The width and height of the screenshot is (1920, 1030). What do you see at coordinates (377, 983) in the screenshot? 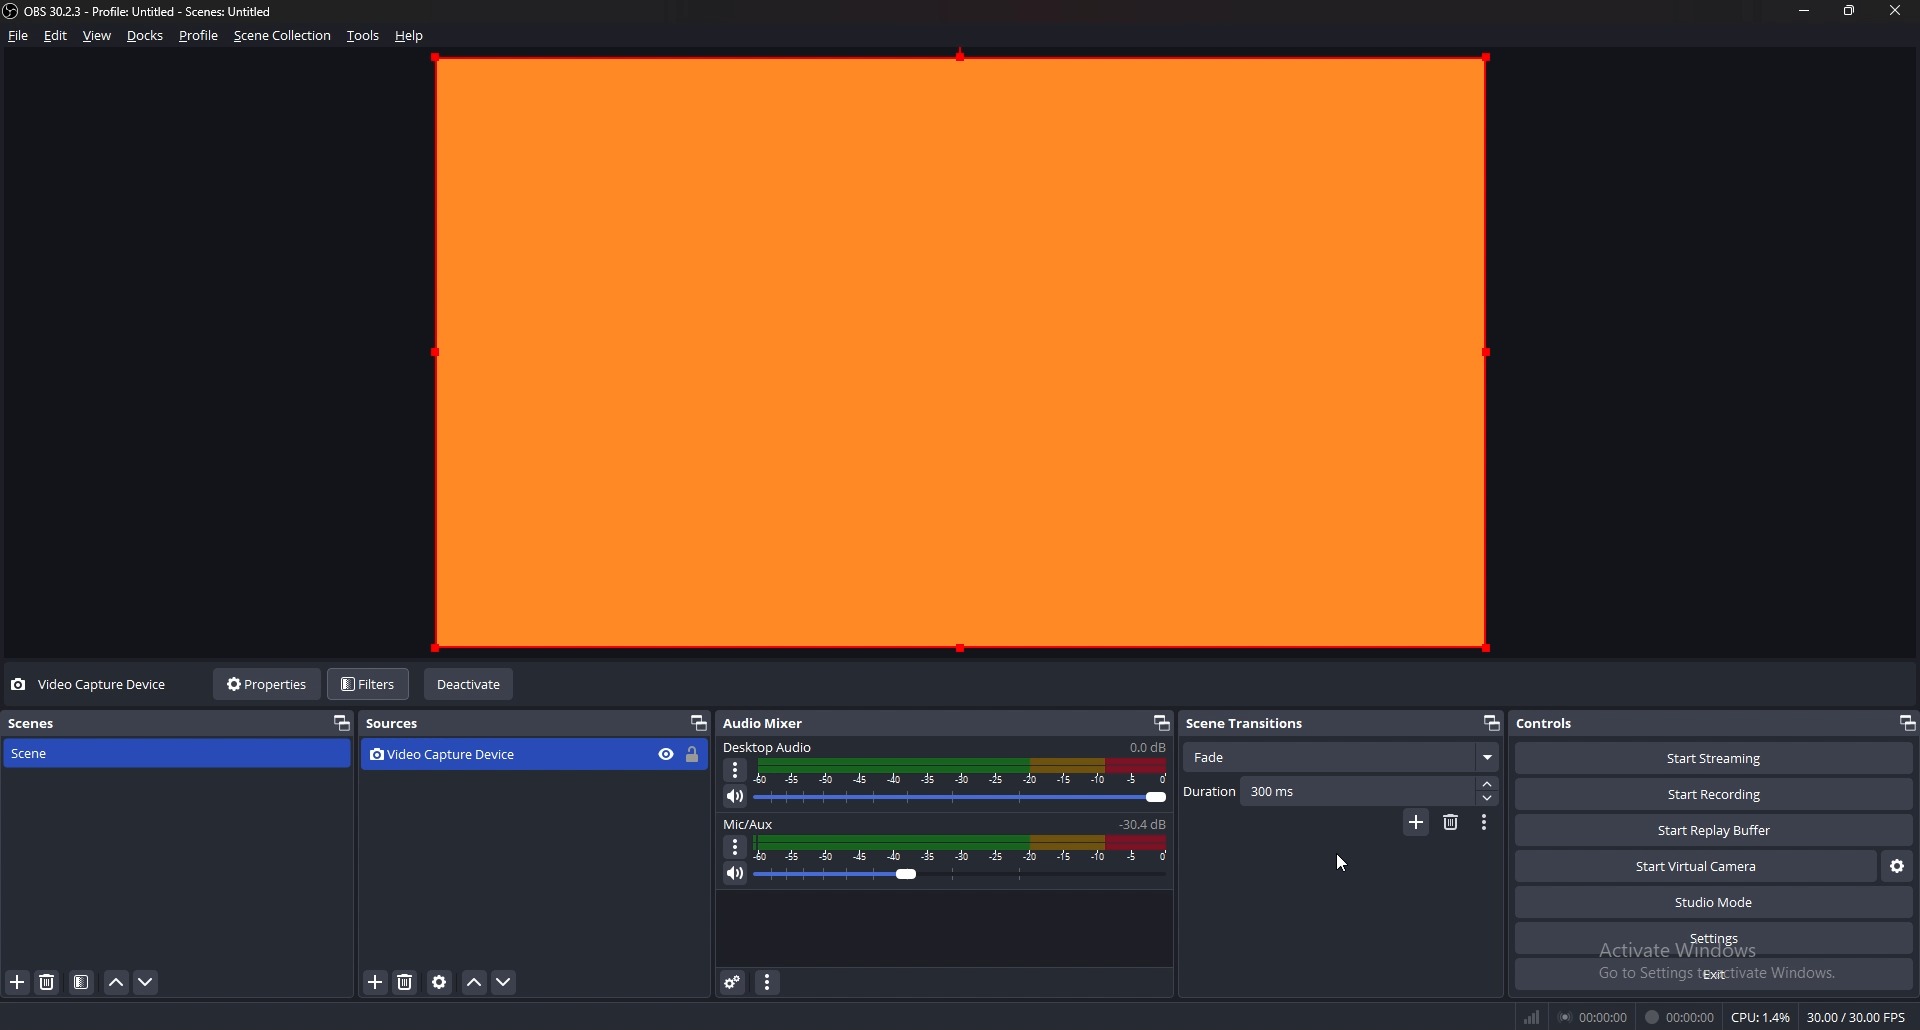
I see `add source` at bounding box center [377, 983].